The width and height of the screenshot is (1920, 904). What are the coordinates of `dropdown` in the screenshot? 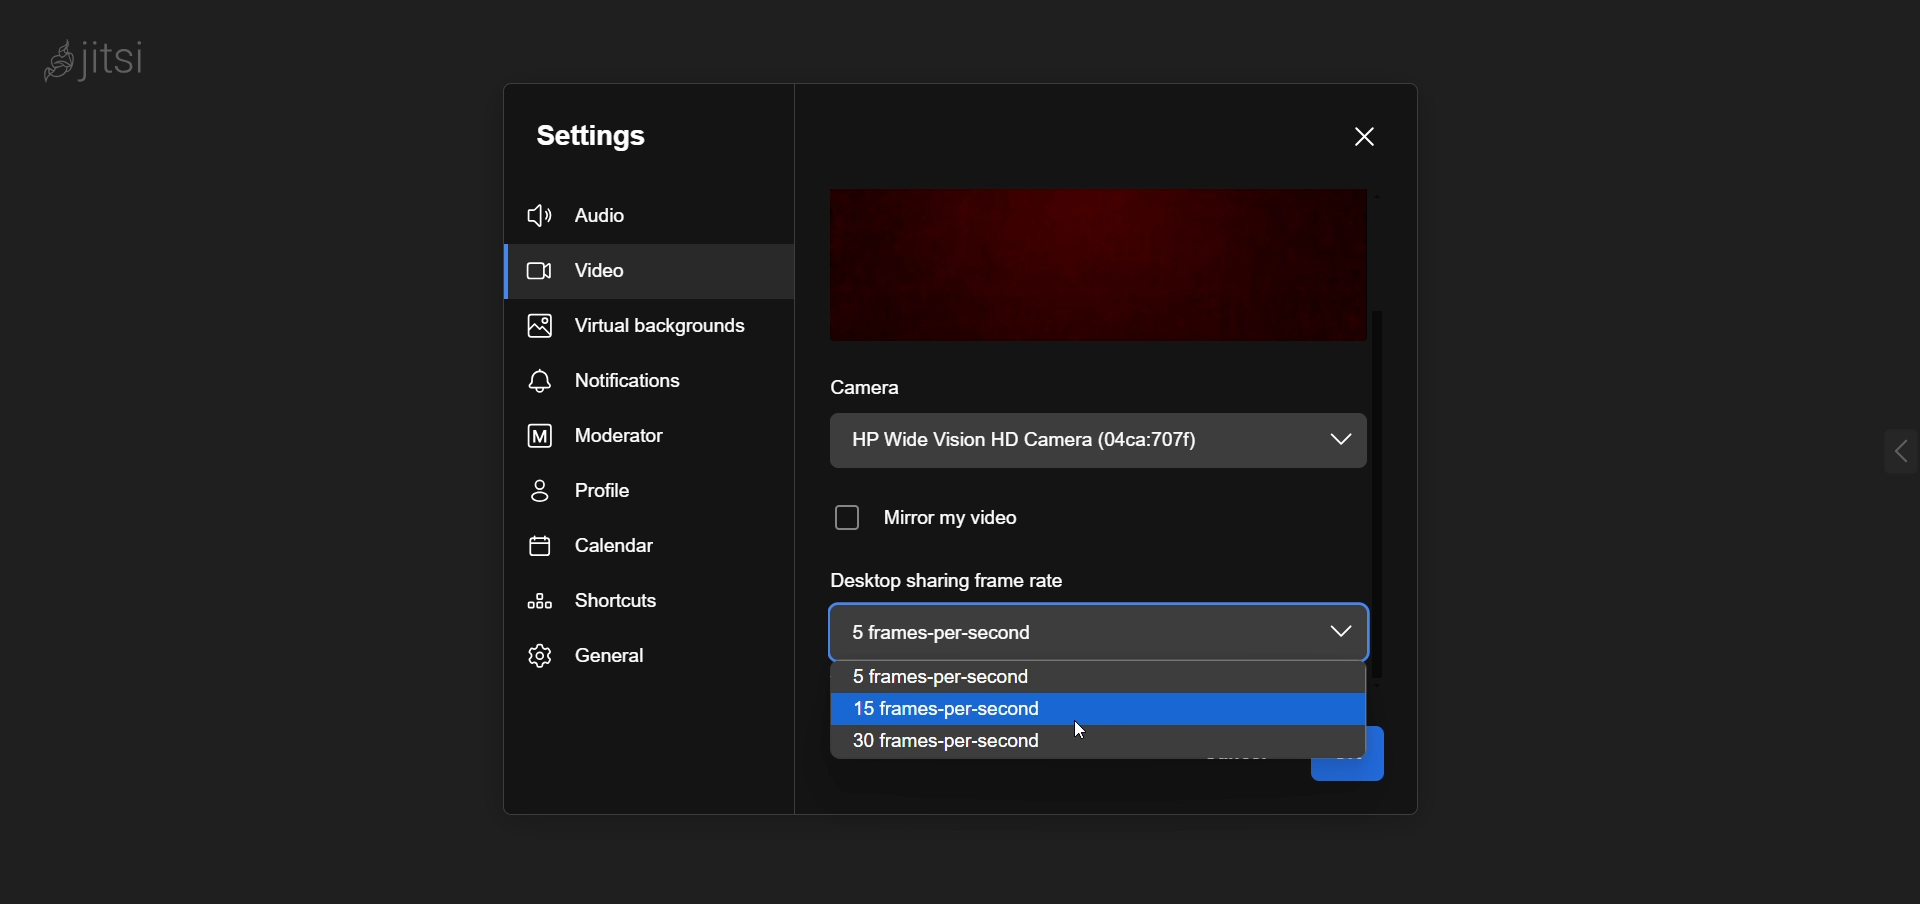 It's located at (1339, 632).